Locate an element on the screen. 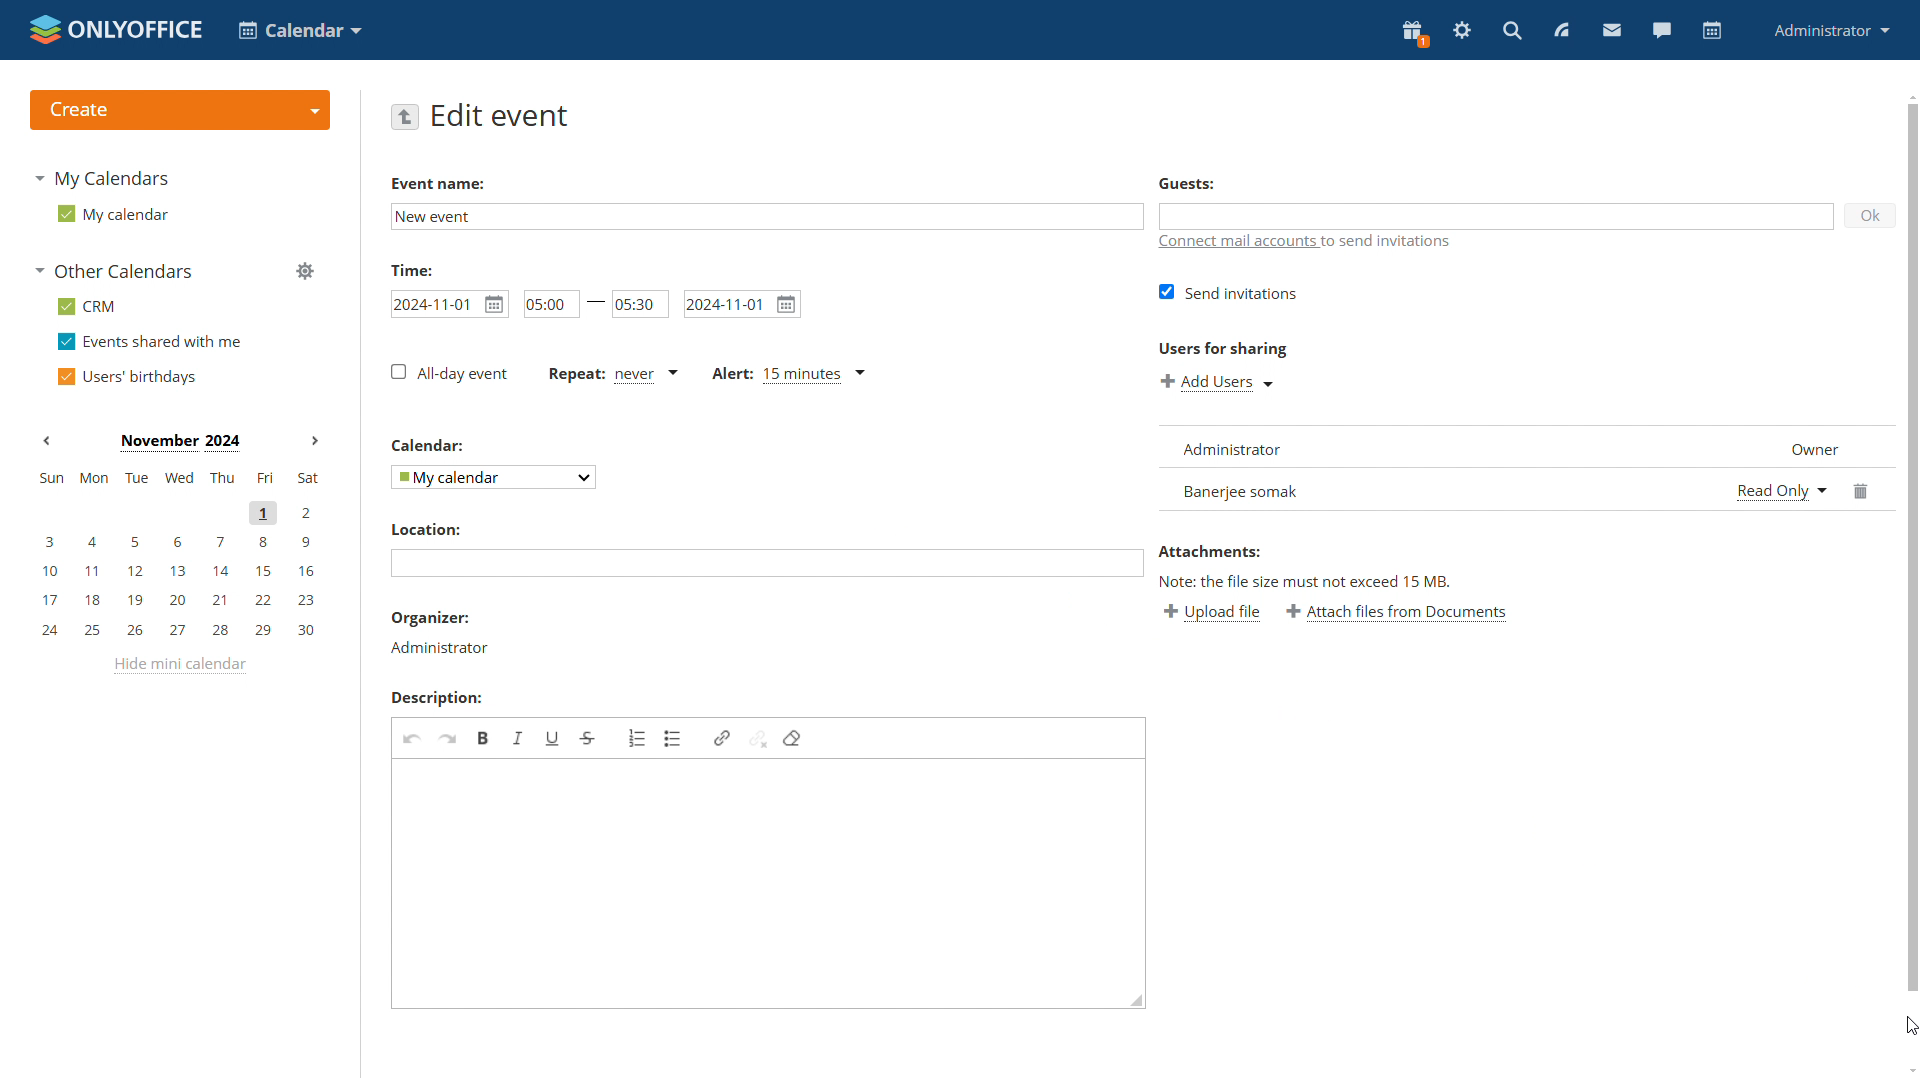 The image size is (1920, 1080). hide mini calendar is located at coordinates (179, 666).